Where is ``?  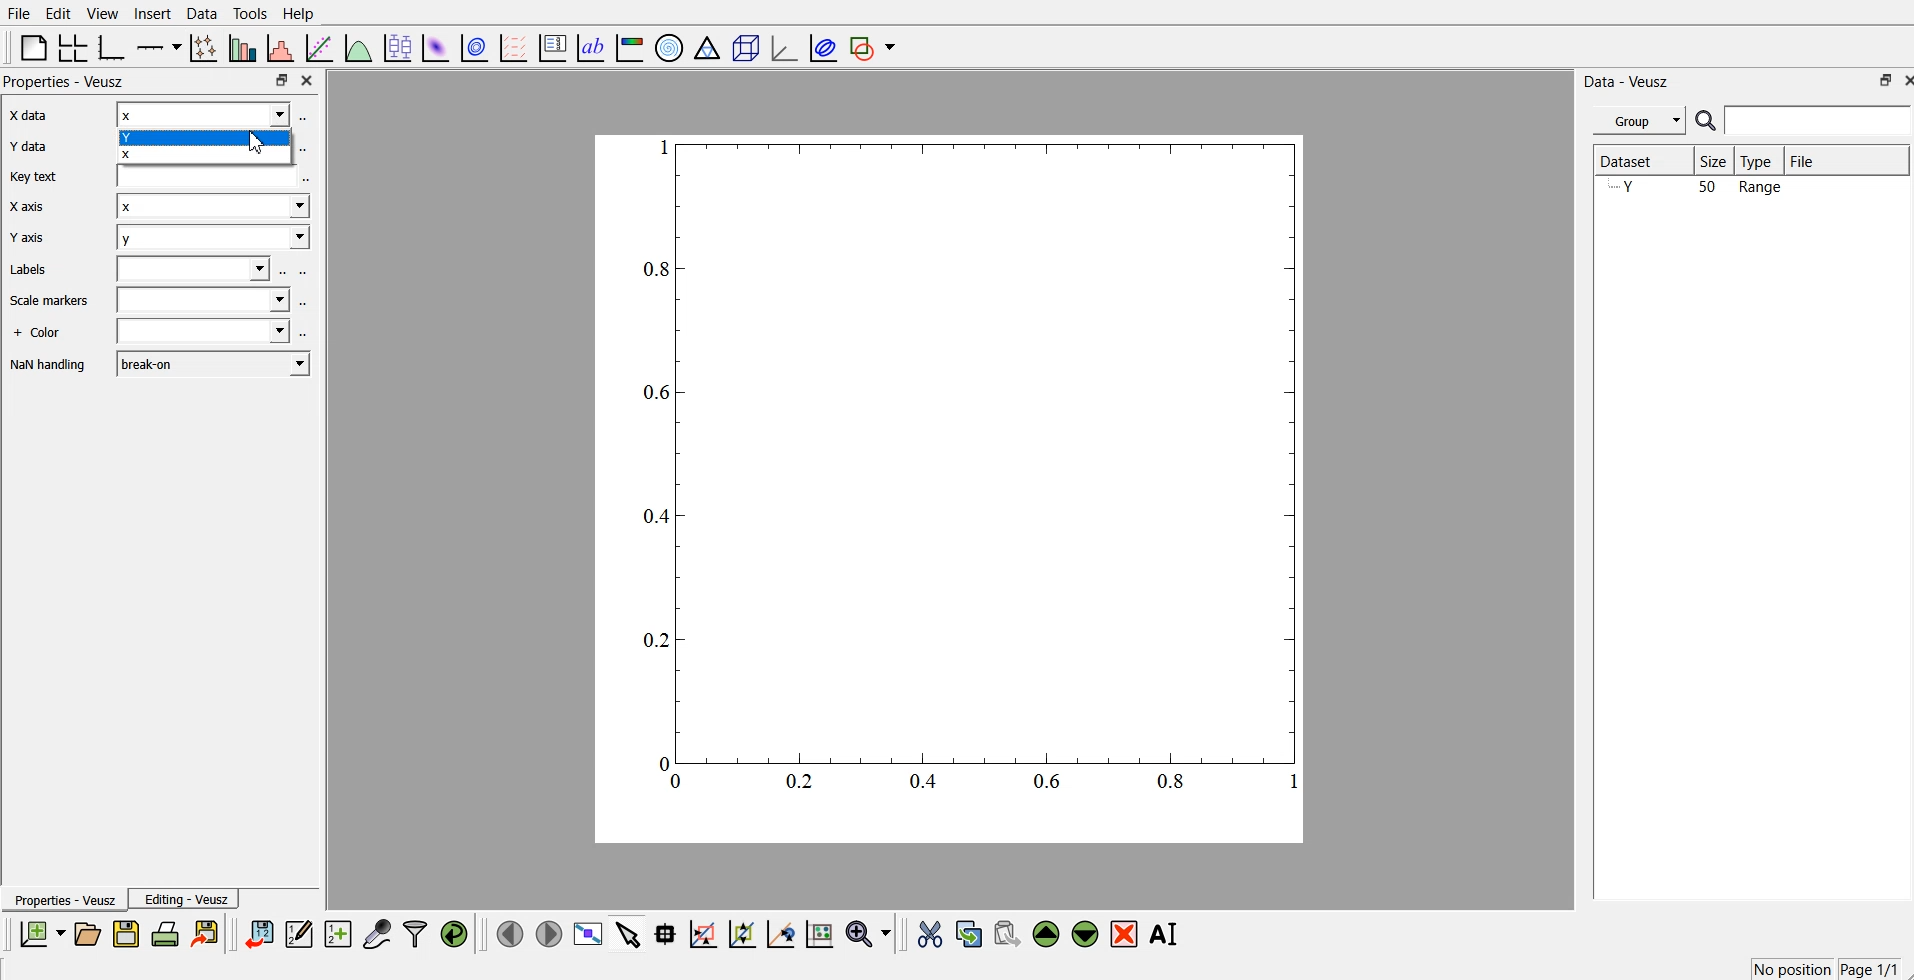  is located at coordinates (46, 334).